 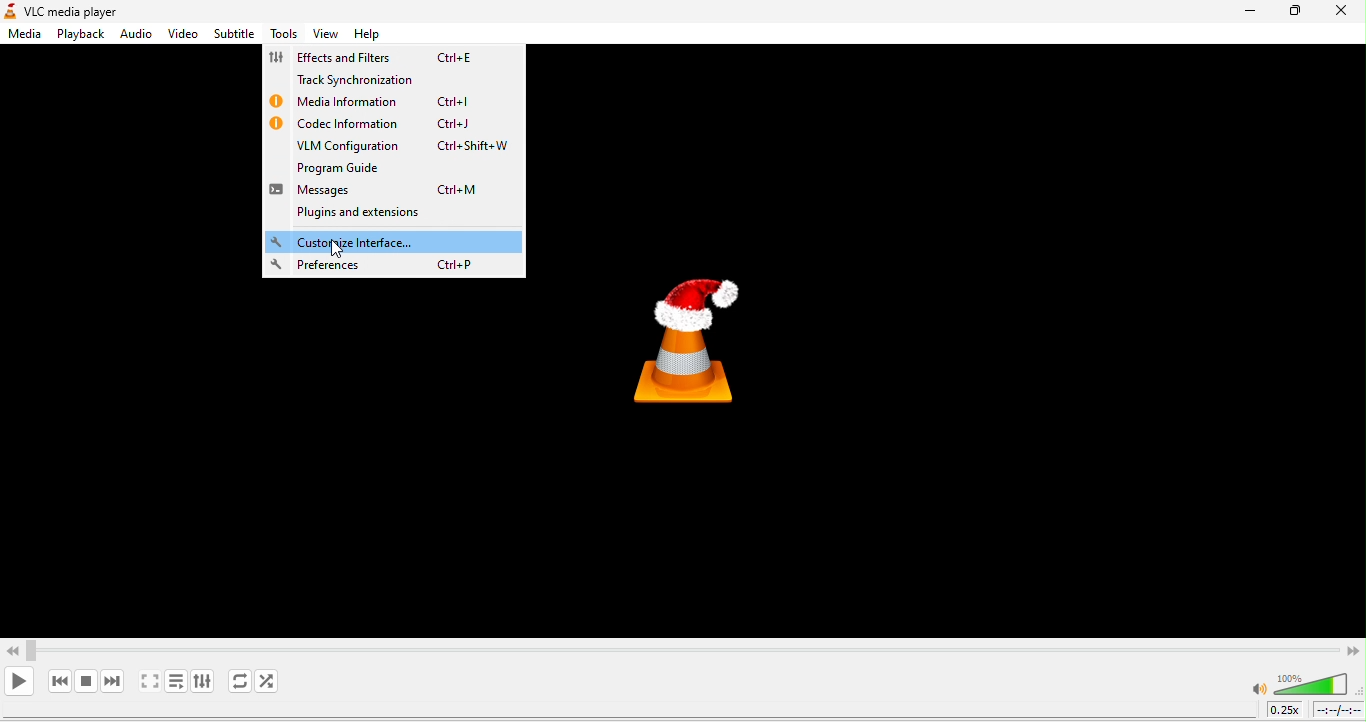 I want to click on show extended settings, so click(x=203, y=684).